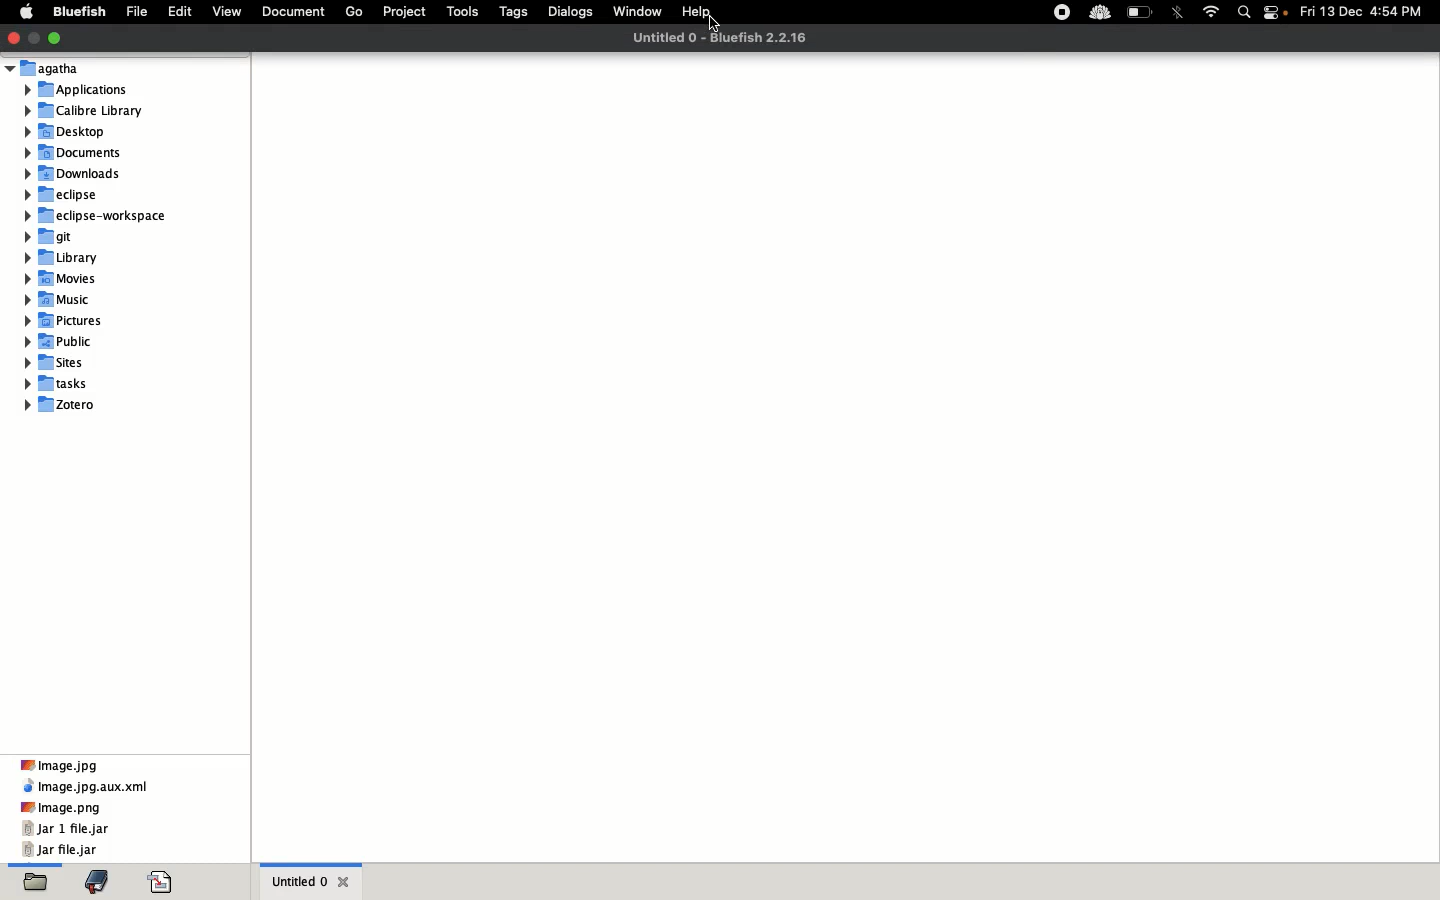  Describe the element at coordinates (84, 110) in the screenshot. I see `calibre library` at that location.